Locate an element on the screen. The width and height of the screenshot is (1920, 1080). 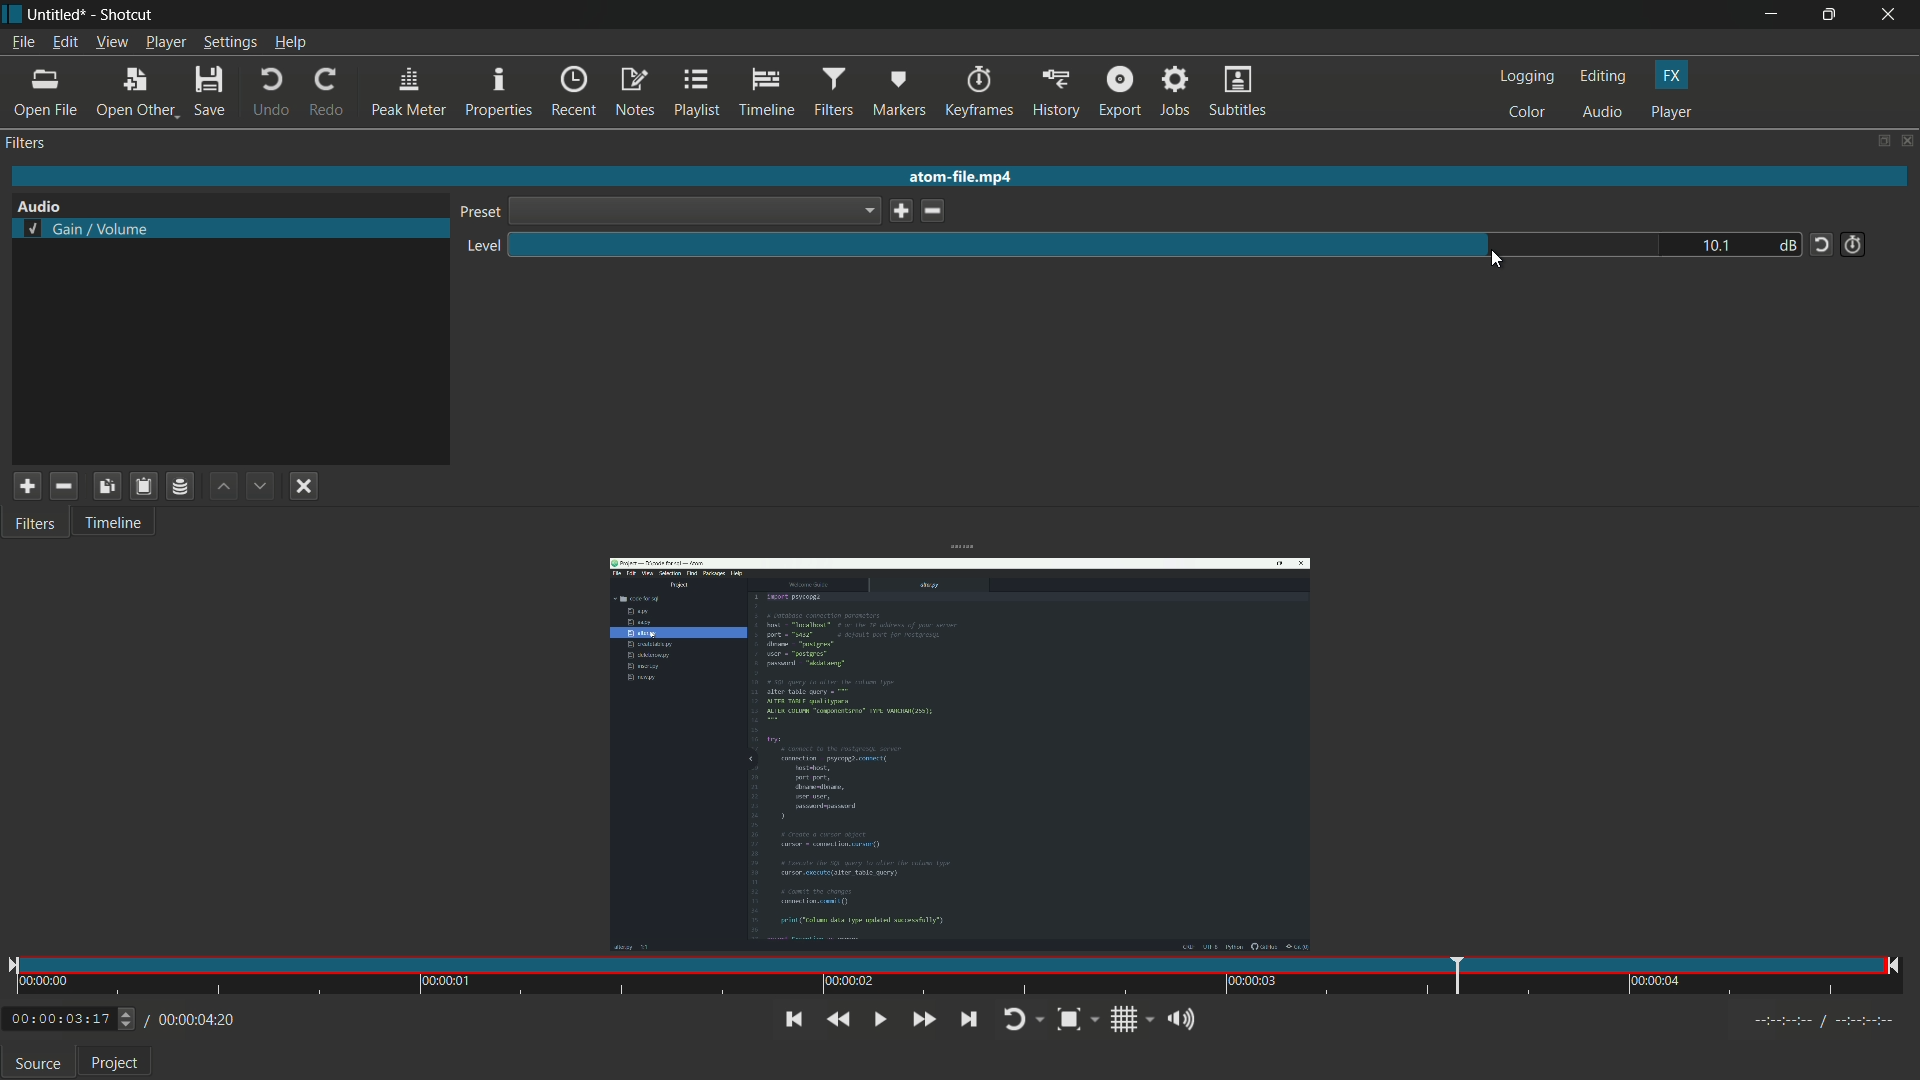
undo is located at coordinates (272, 93).